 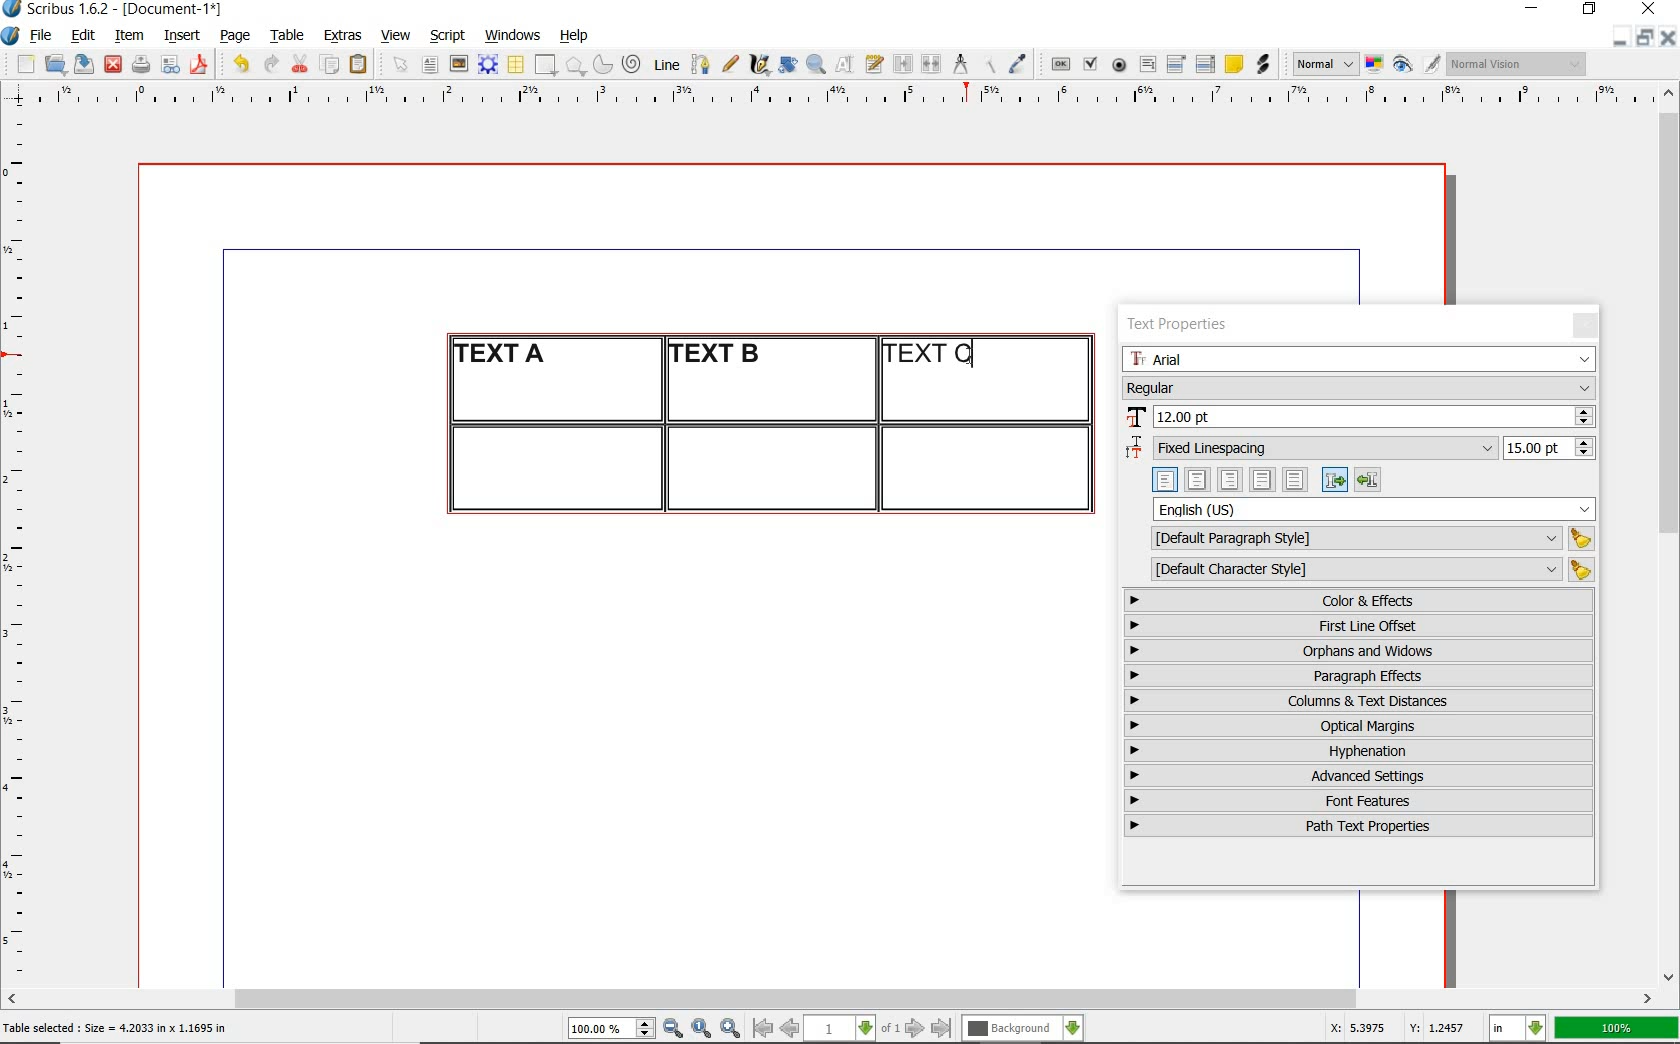 I want to click on visual appearance of the display, so click(x=1518, y=64).